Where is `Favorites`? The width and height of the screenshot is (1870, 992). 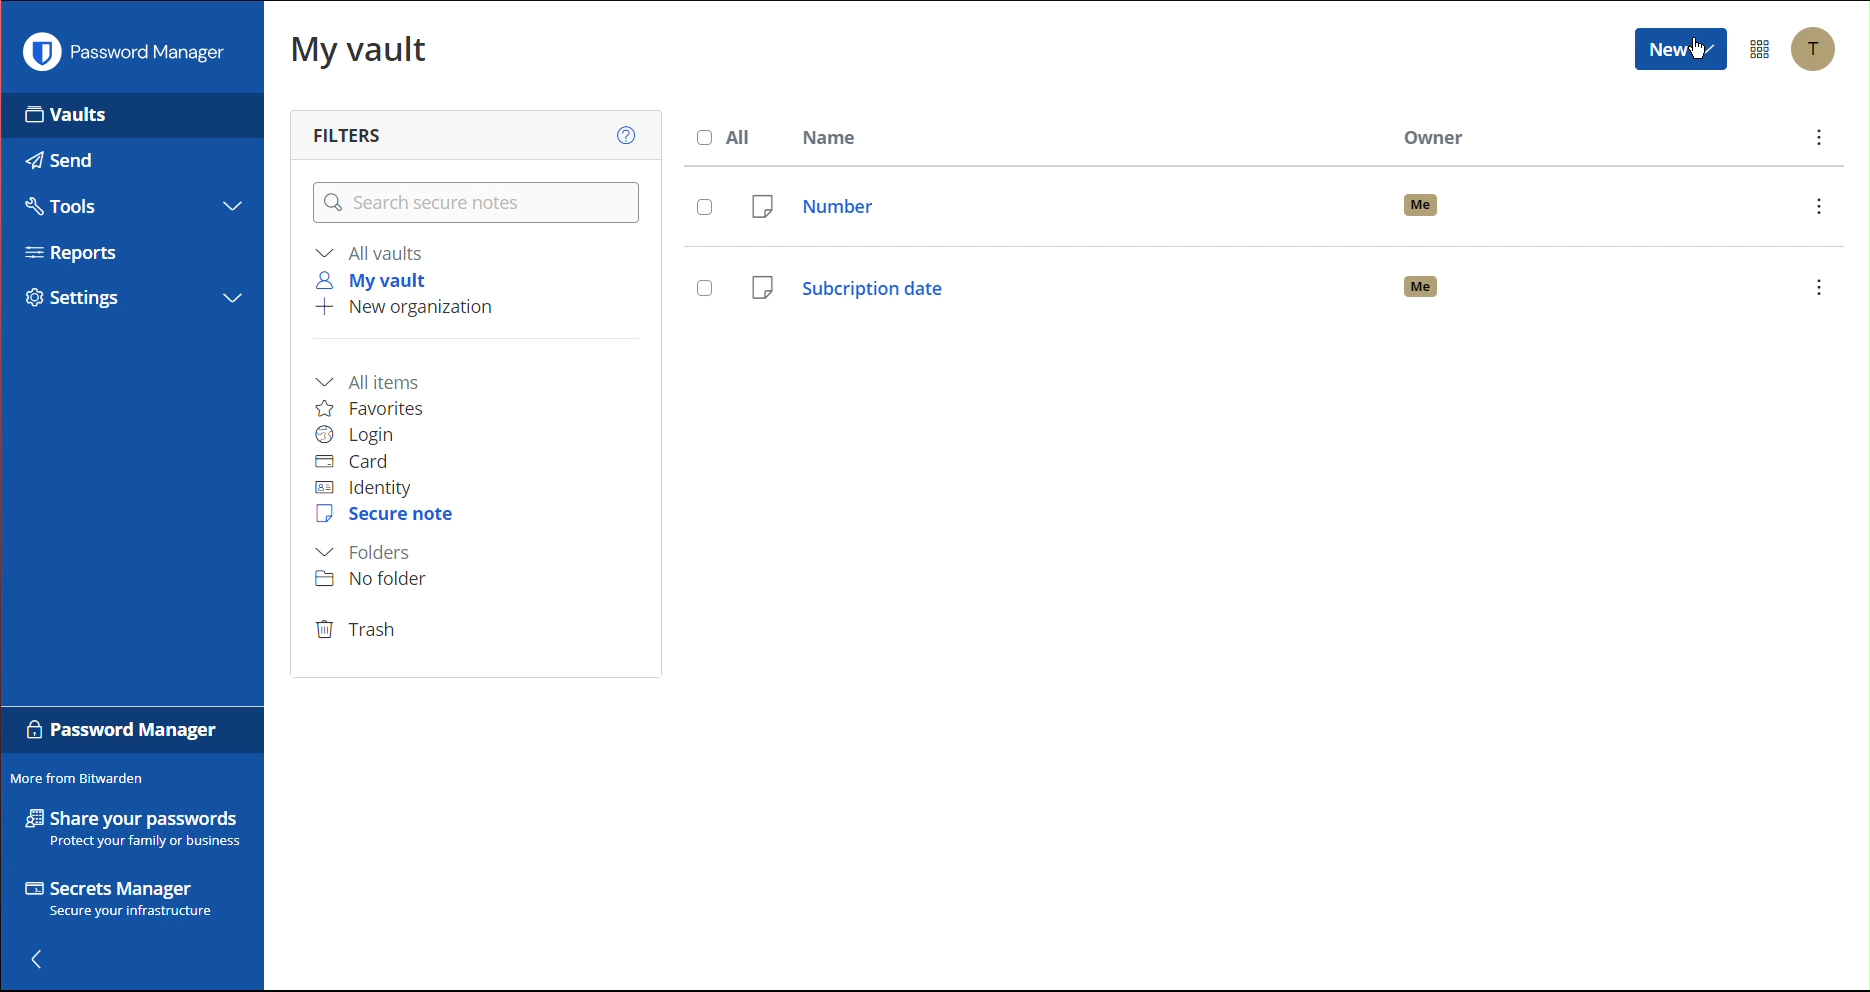
Favorites is located at coordinates (383, 407).